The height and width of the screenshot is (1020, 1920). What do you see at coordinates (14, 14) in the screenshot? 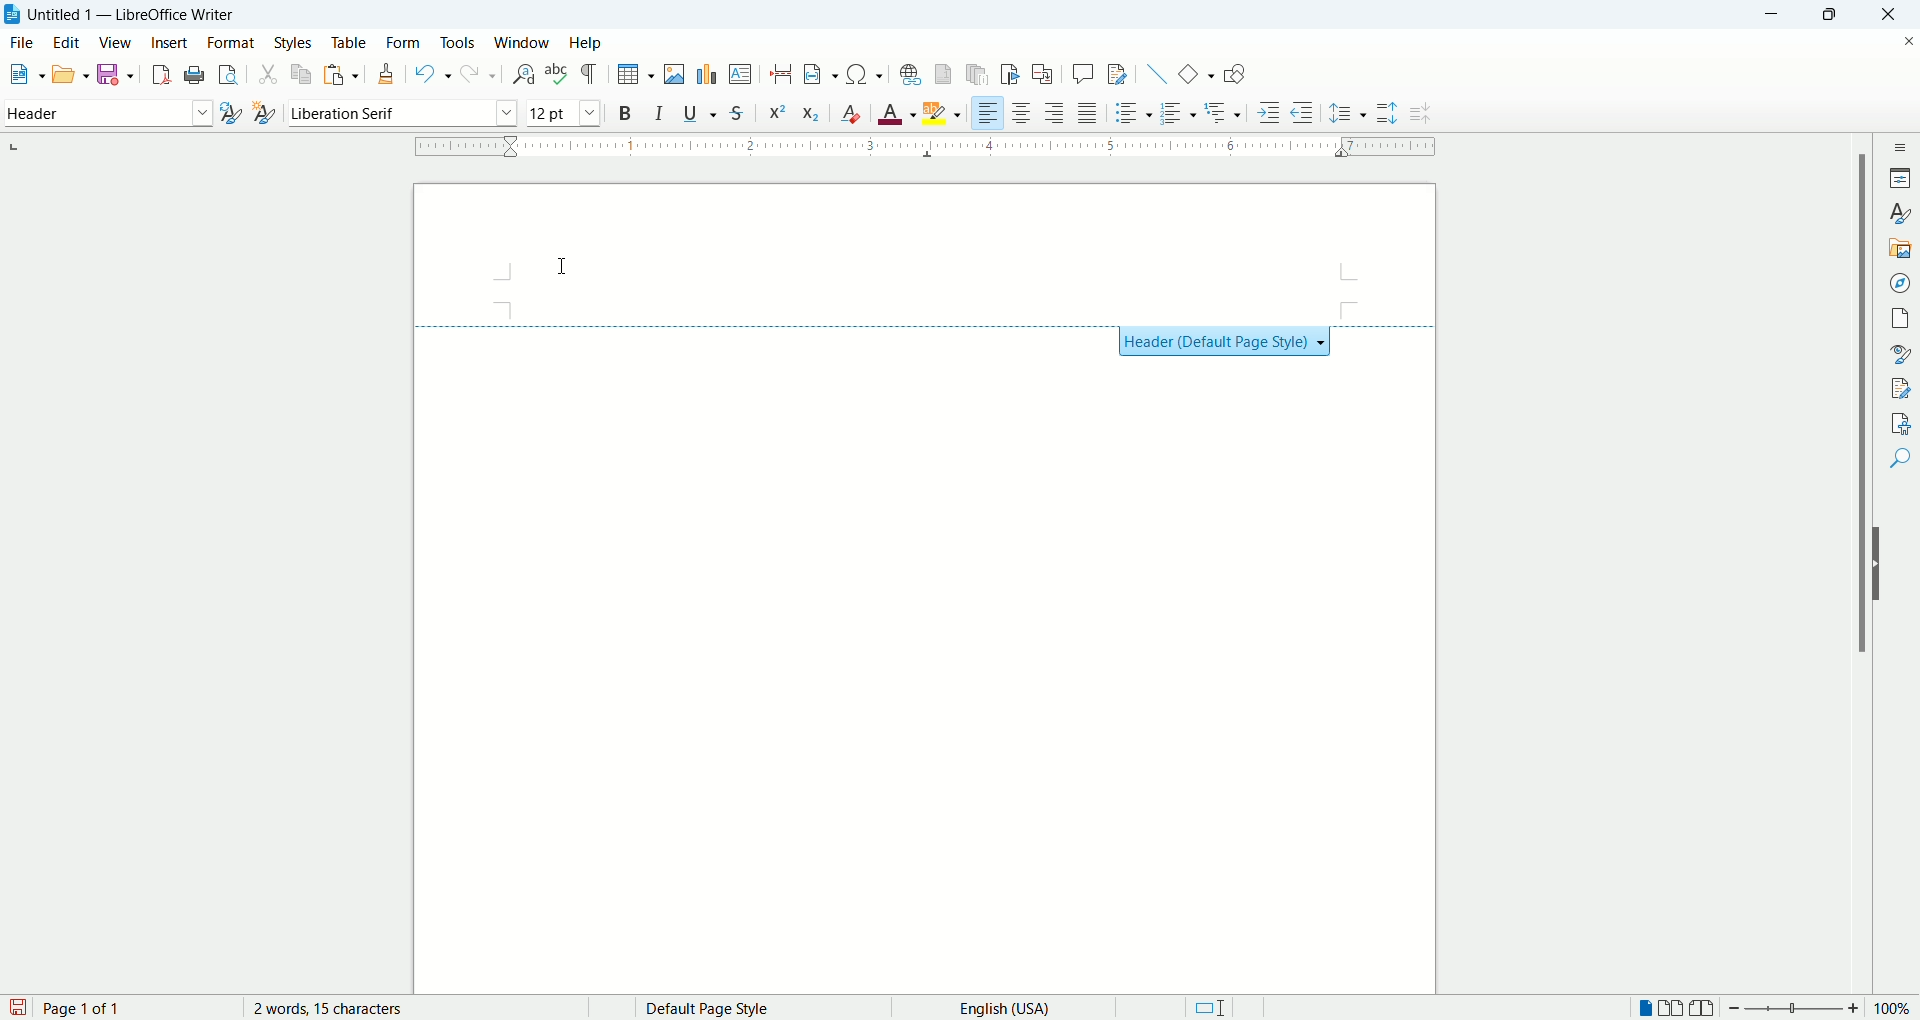
I see `application icon` at bounding box center [14, 14].